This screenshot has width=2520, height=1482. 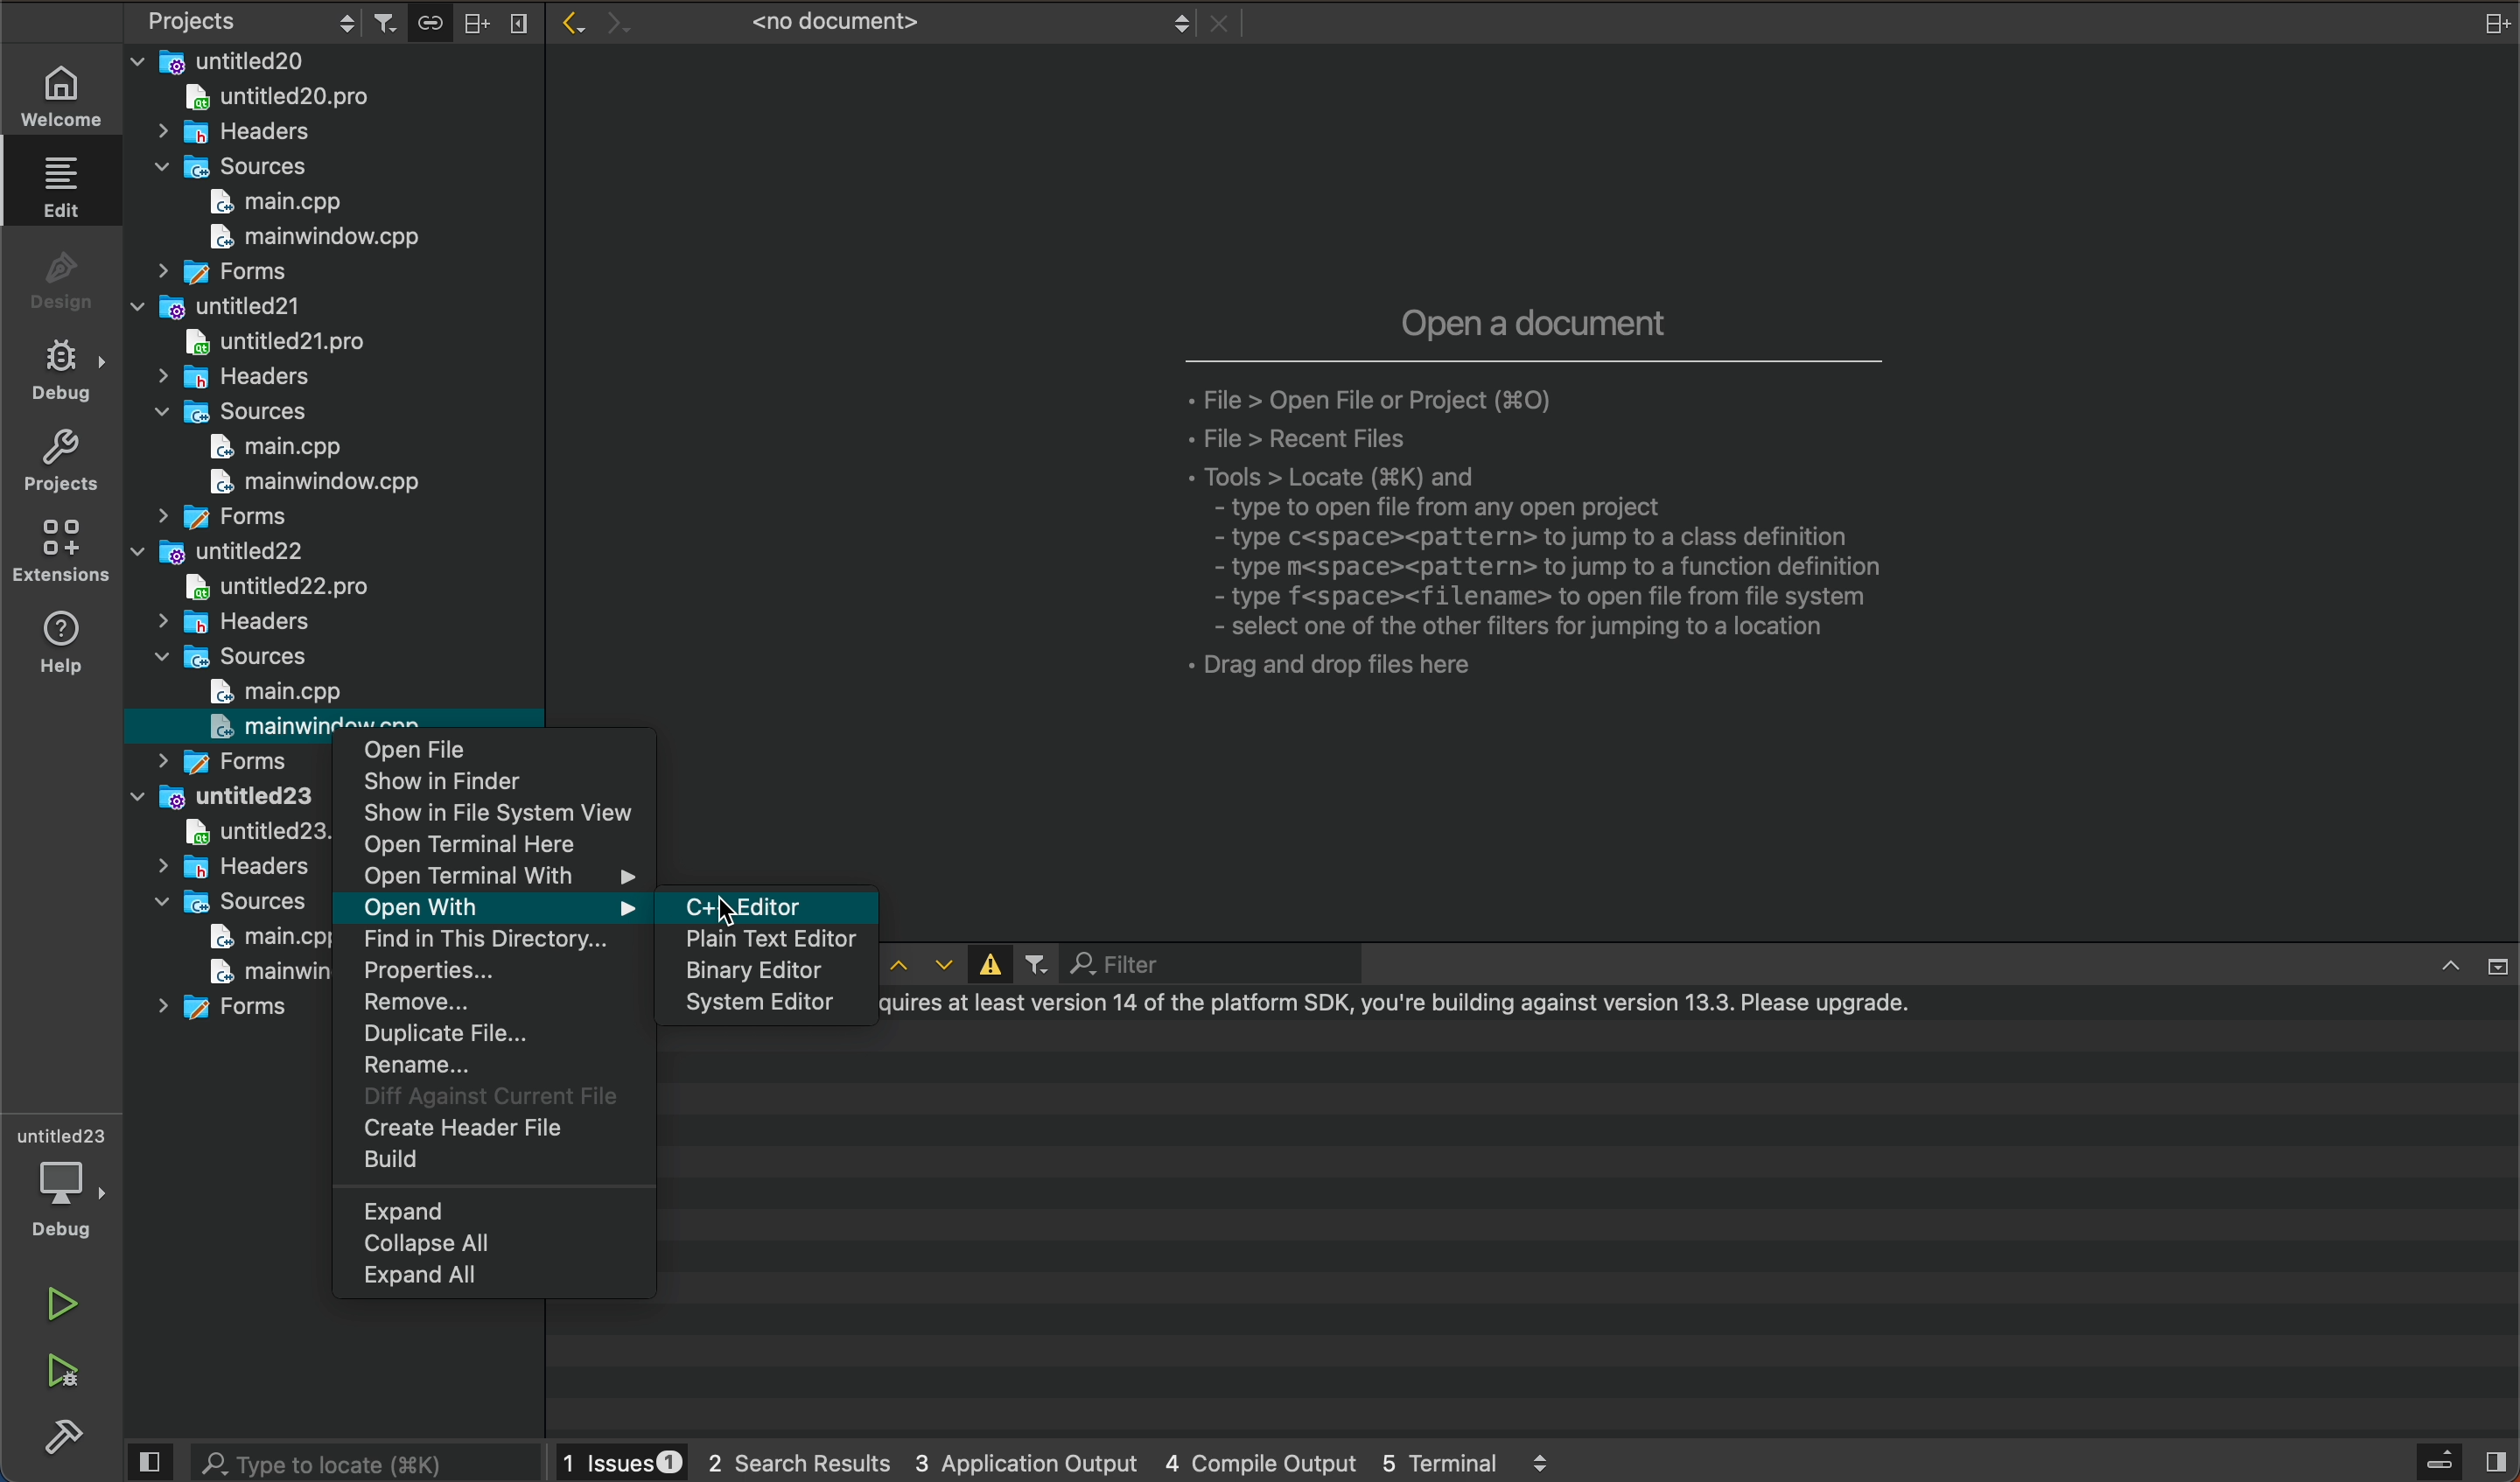 What do you see at coordinates (2456, 962) in the screenshot?
I see `close bar` at bounding box center [2456, 962].